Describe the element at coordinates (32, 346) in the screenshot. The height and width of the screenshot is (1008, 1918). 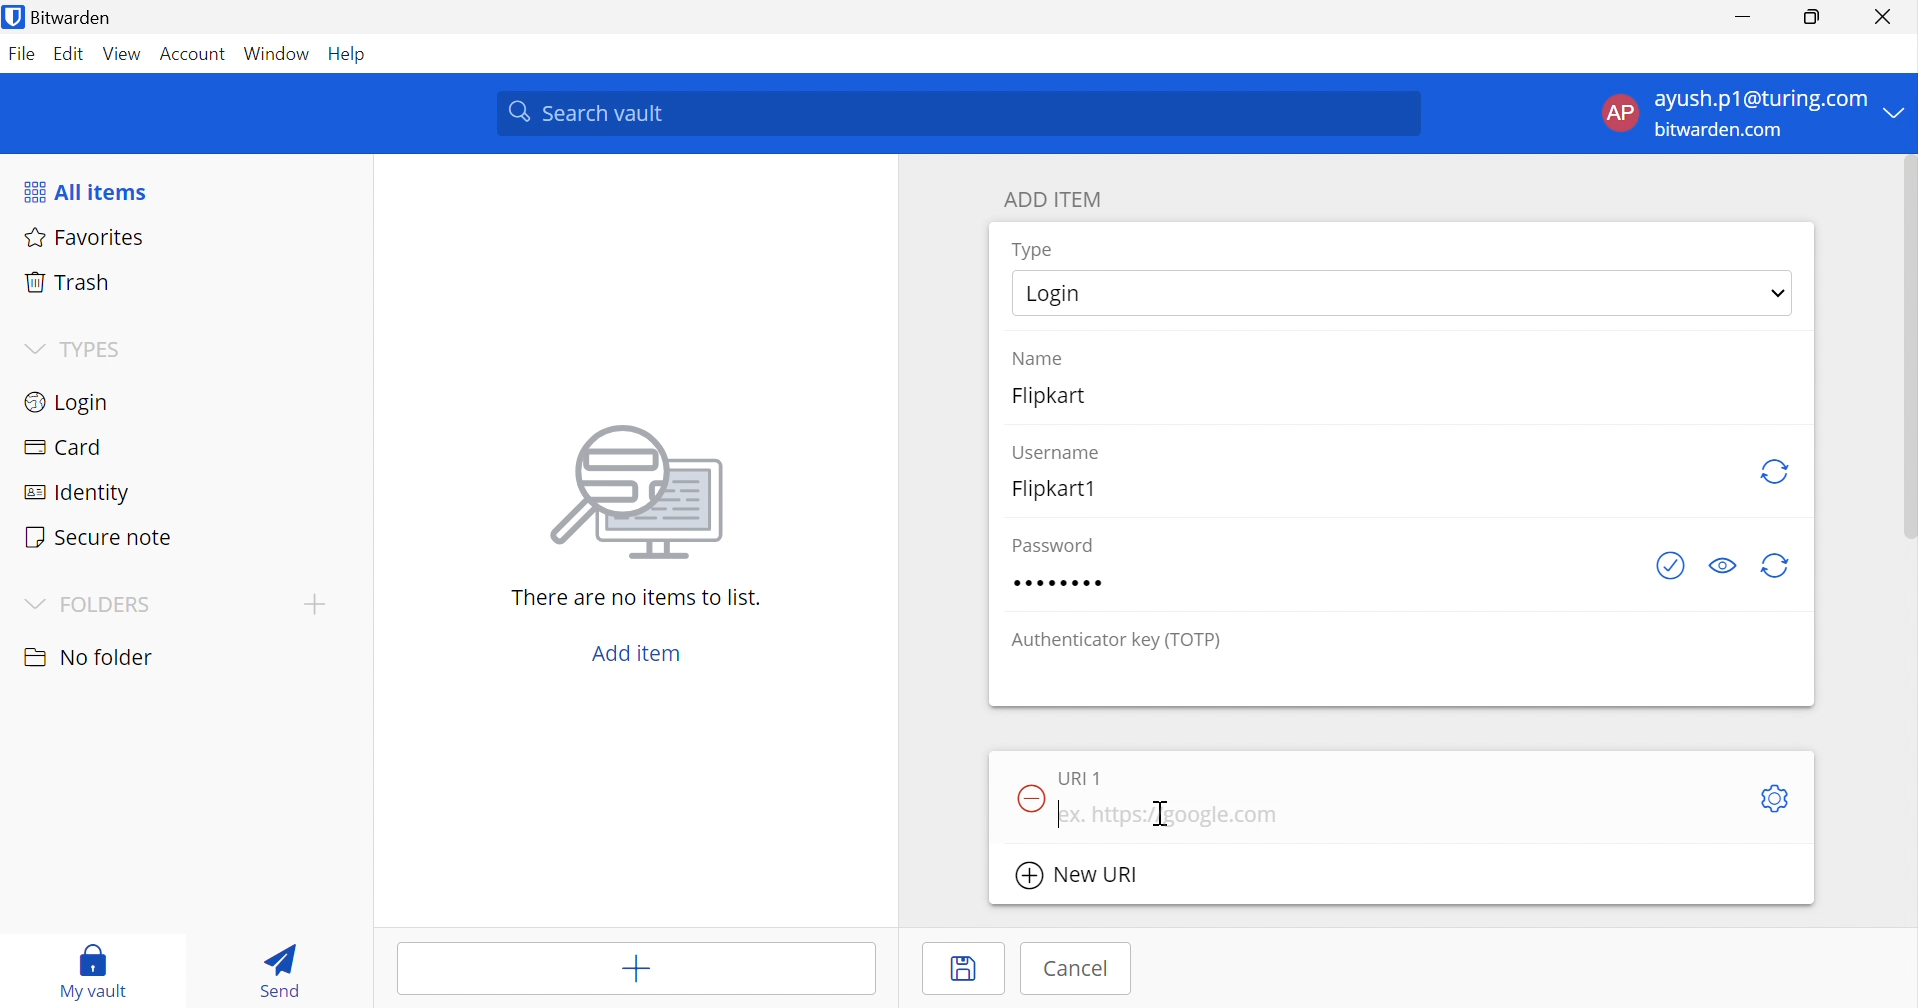
I see `Drop Down` at that location.